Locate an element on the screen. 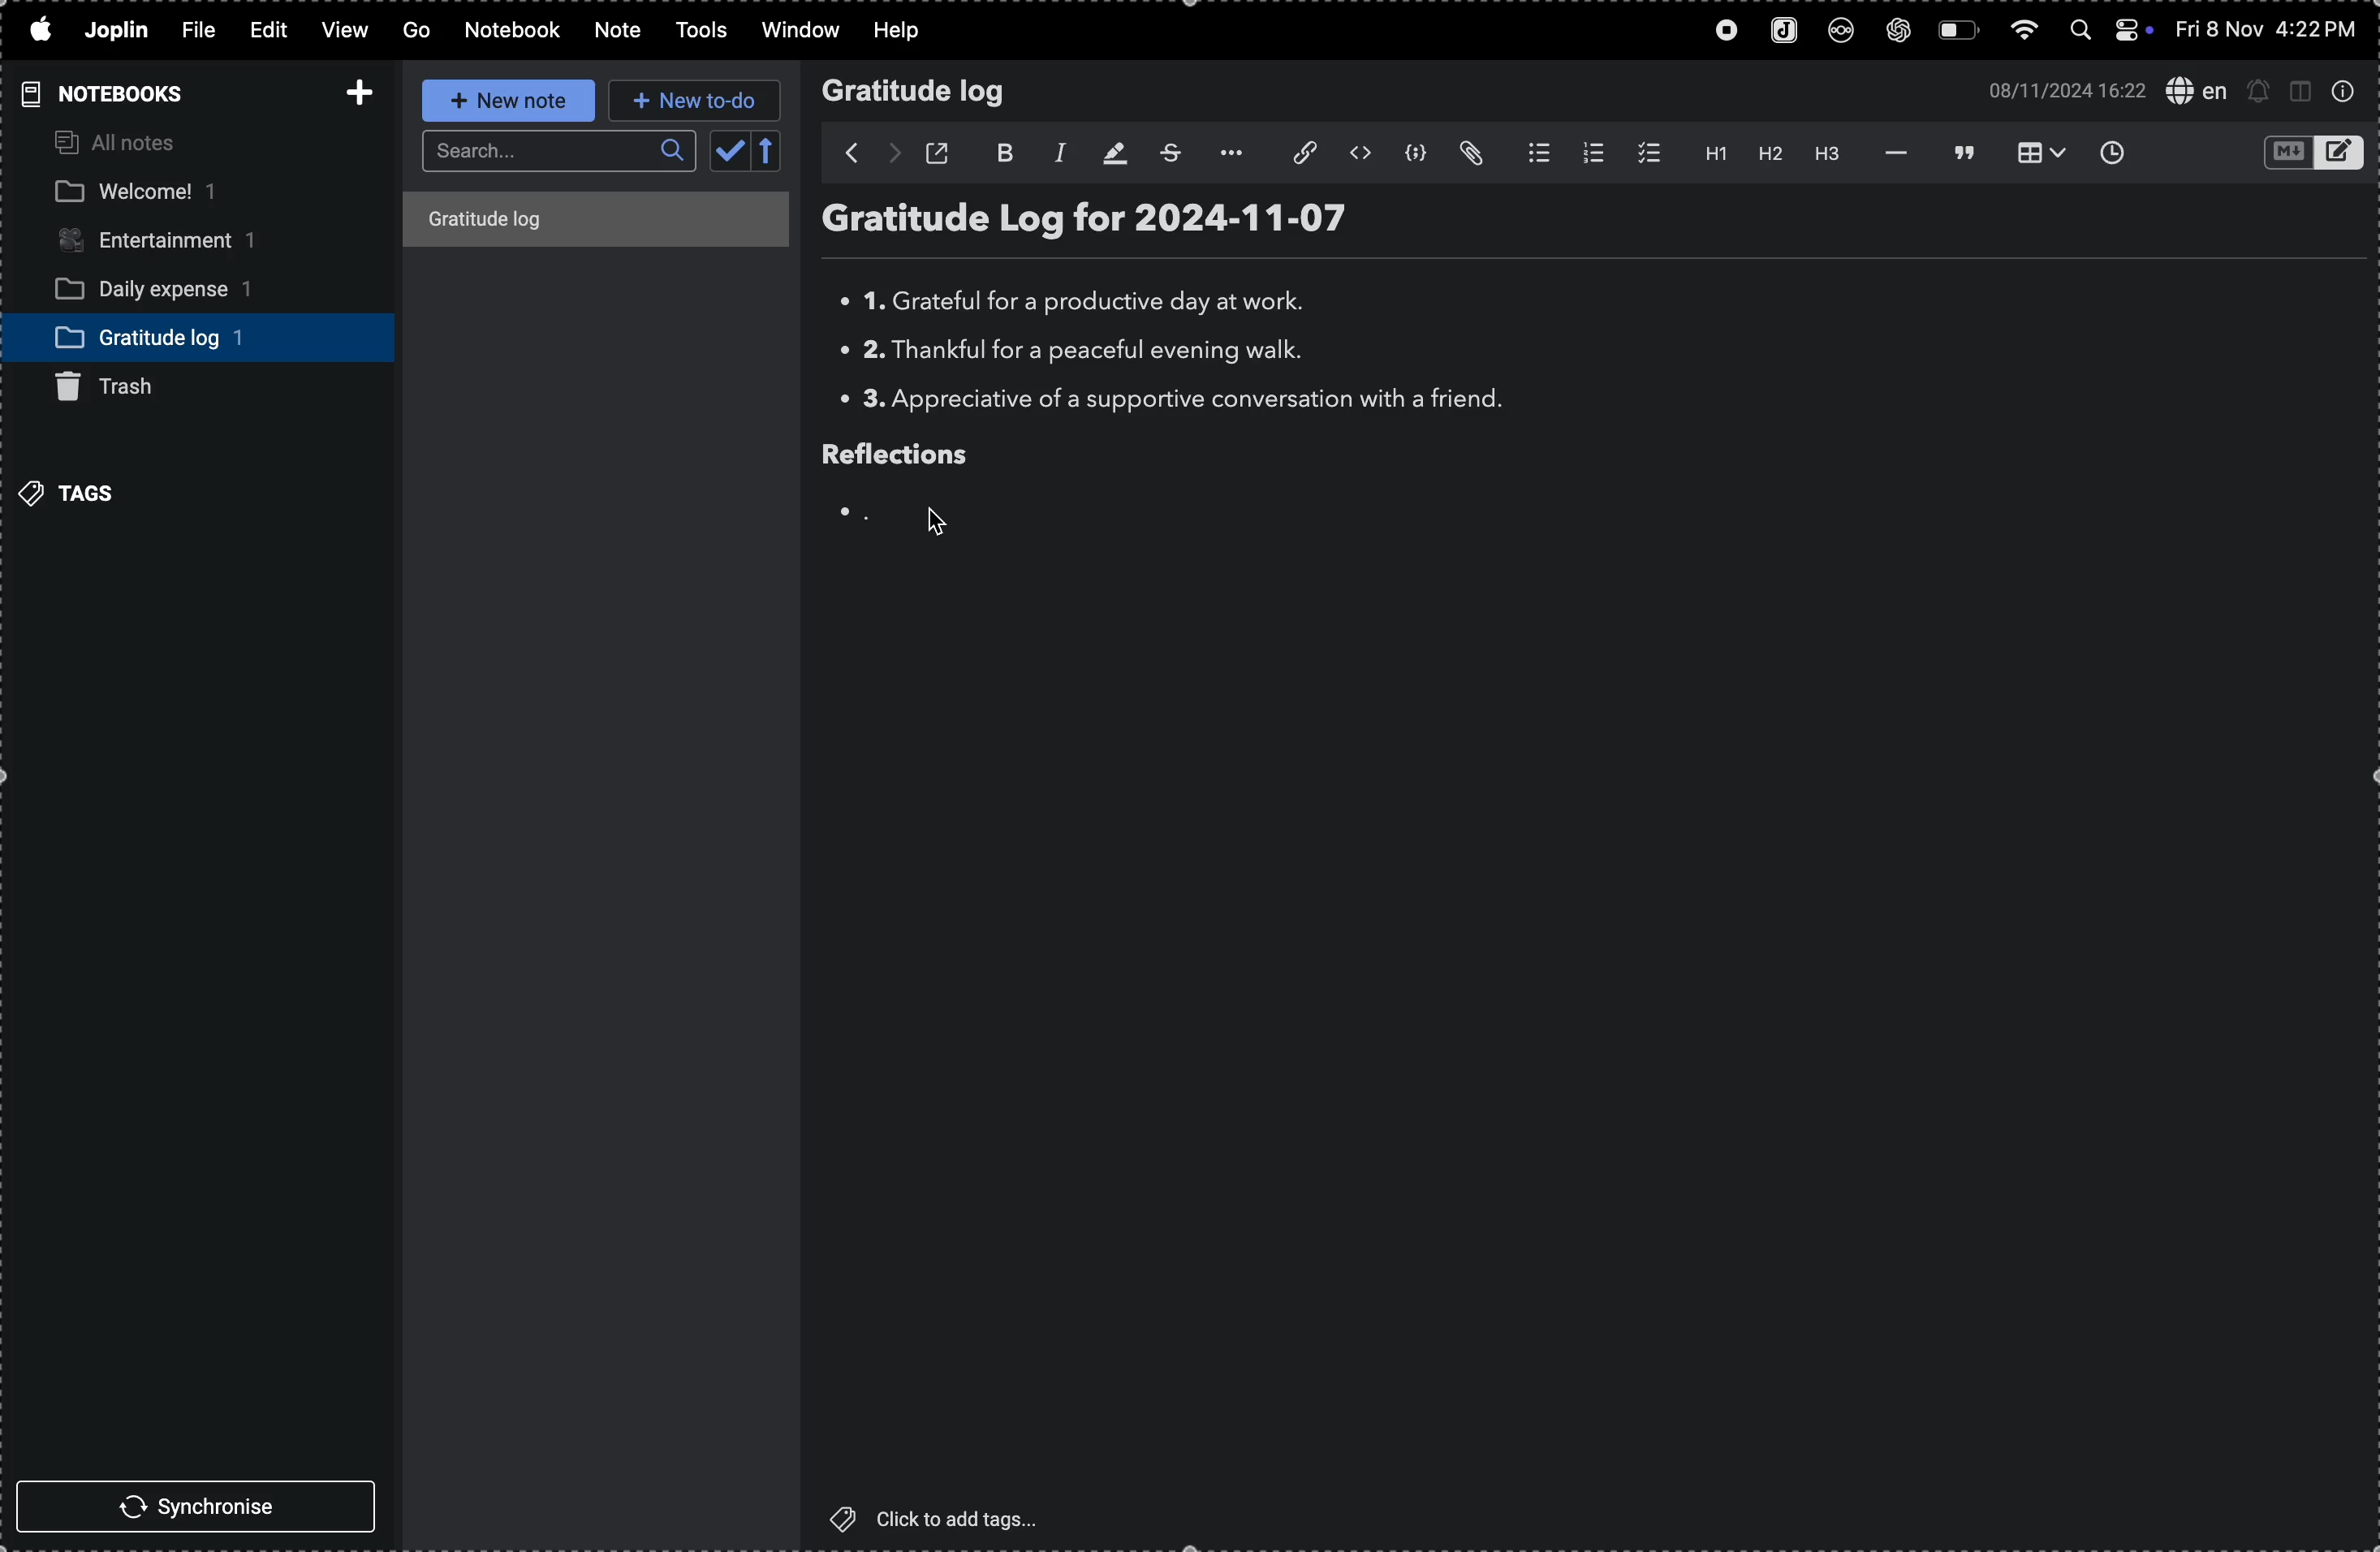 The width and height of the screenshot is (2380, 1552). notebook is located at coordinates (514, 31).